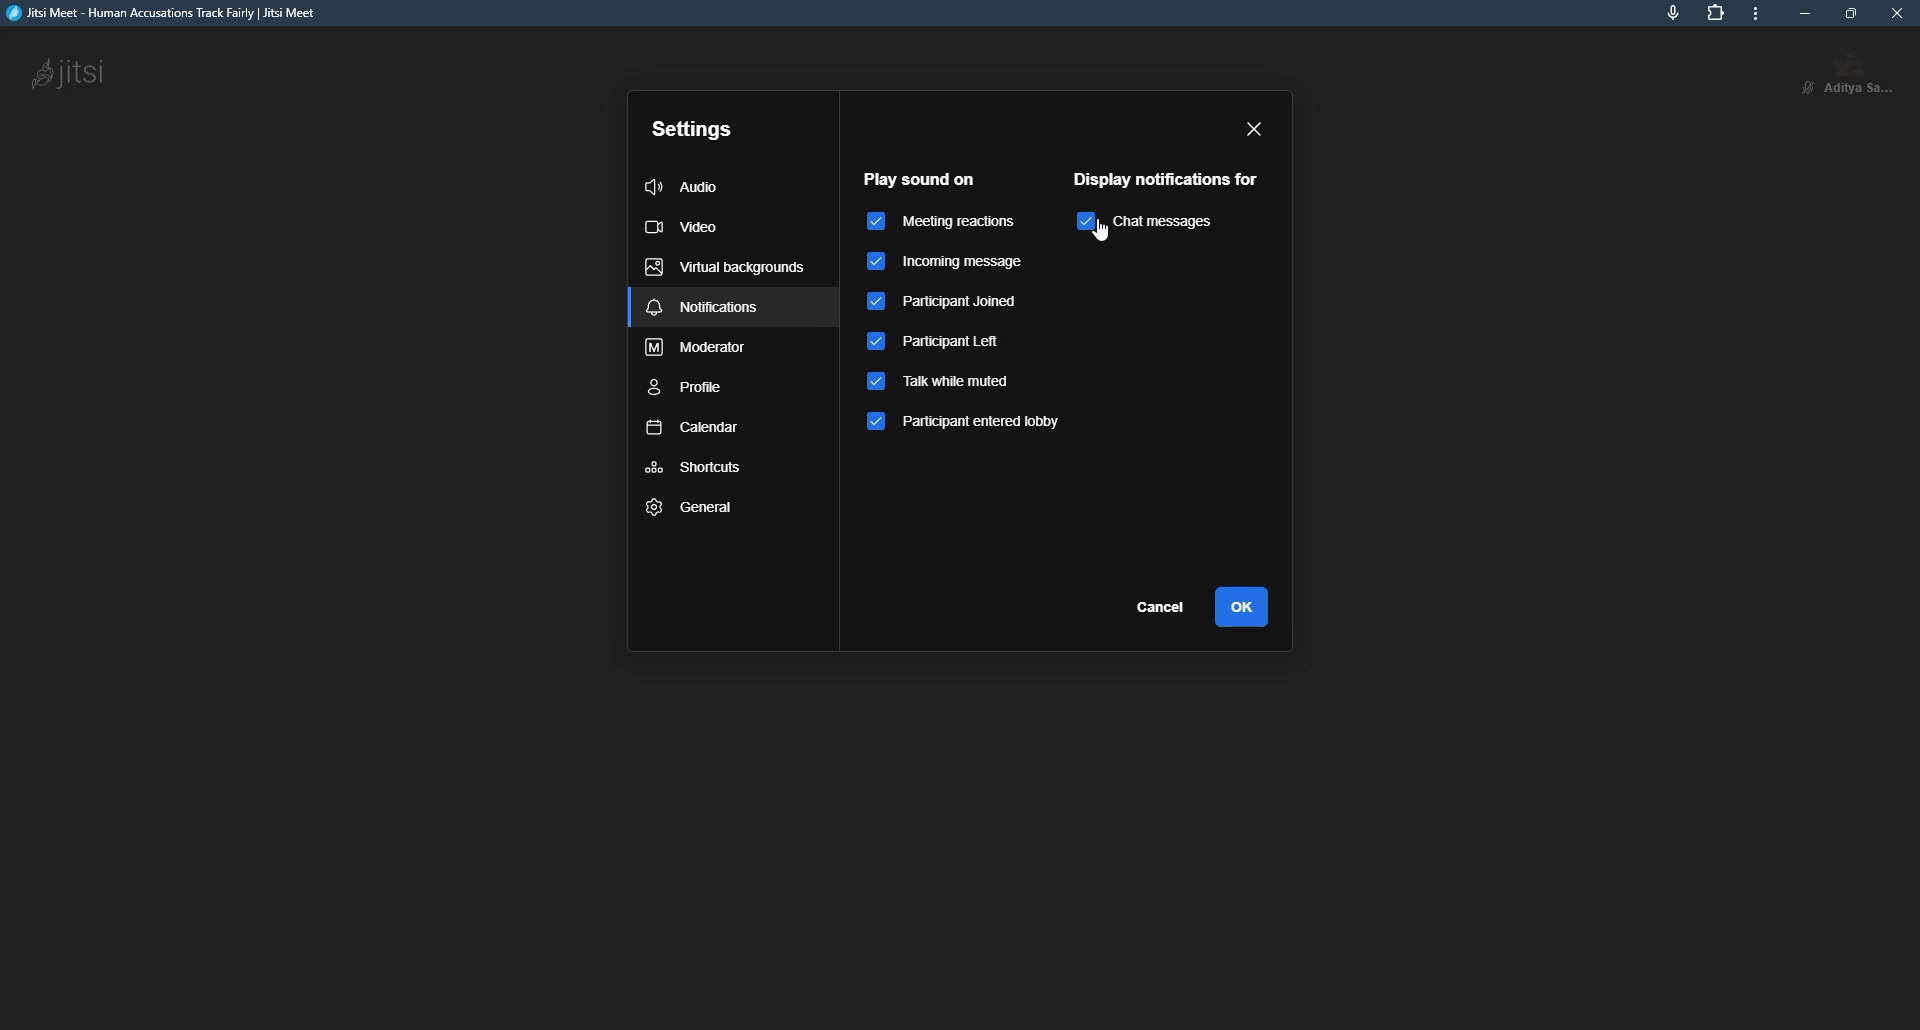 This screenshot has width=1920, height=1030. What do you see at coordinates (696, 429) in the screenshot?
I see `calendar` at bounding box center [696, 429].